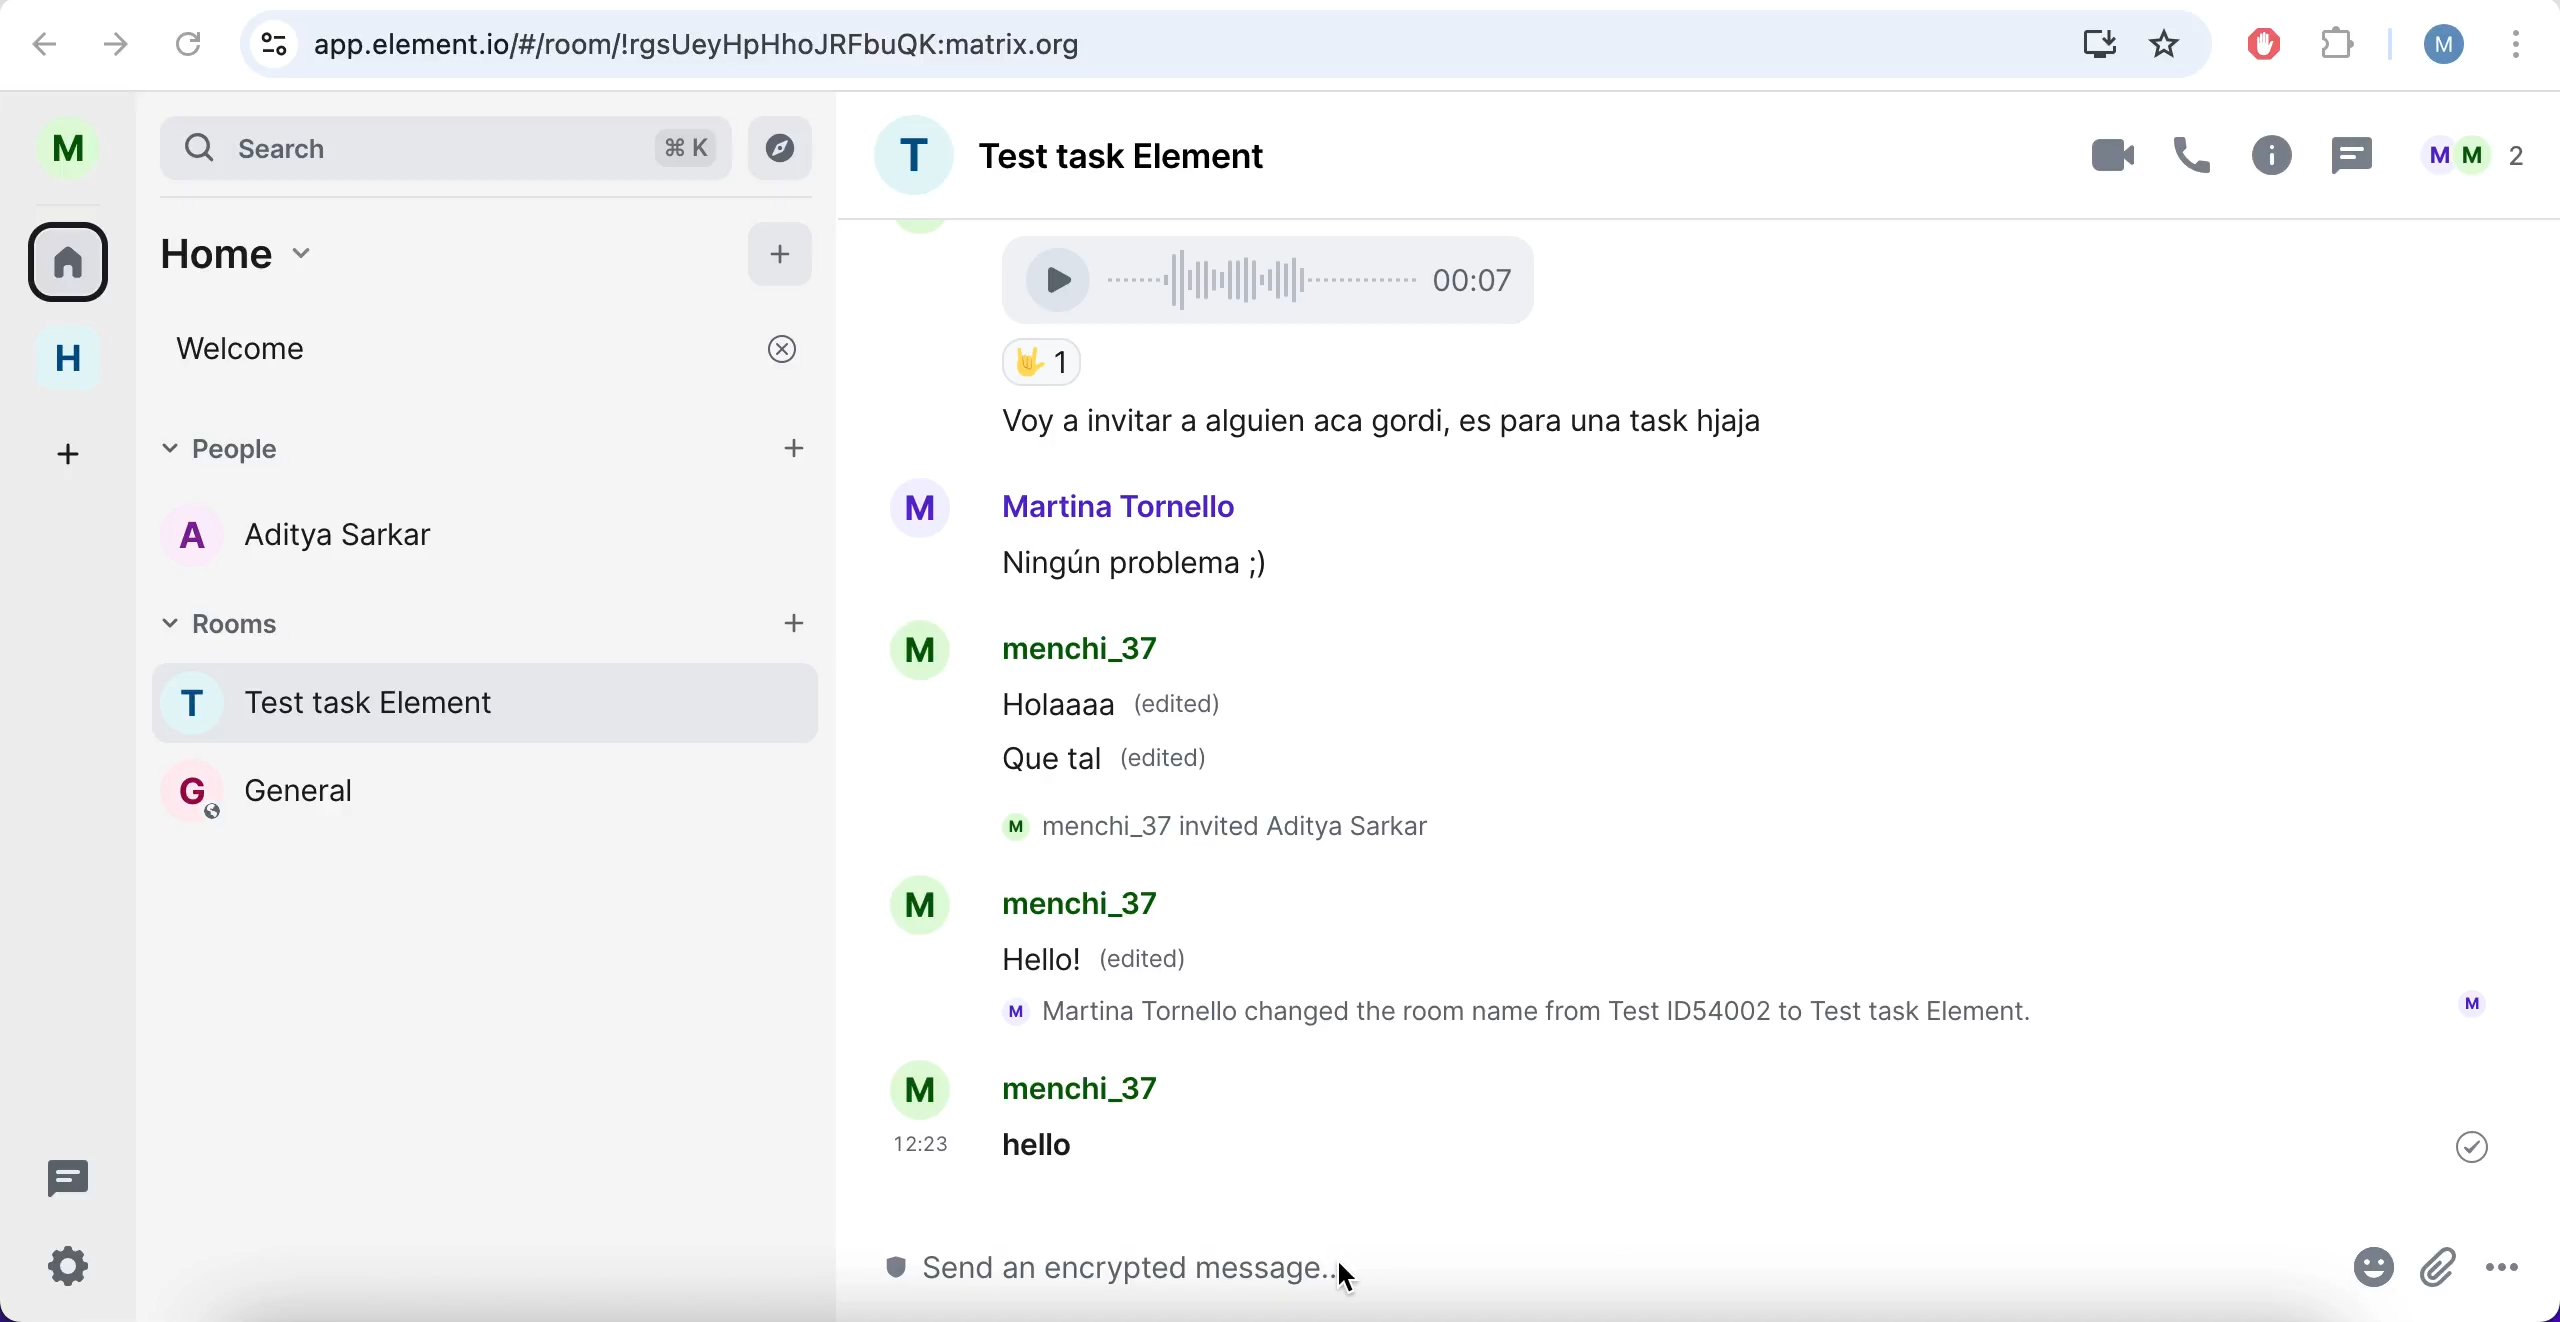 This screenshot has width=2560, height=1322. I want to click on menchi_37, so click(1097, 909).